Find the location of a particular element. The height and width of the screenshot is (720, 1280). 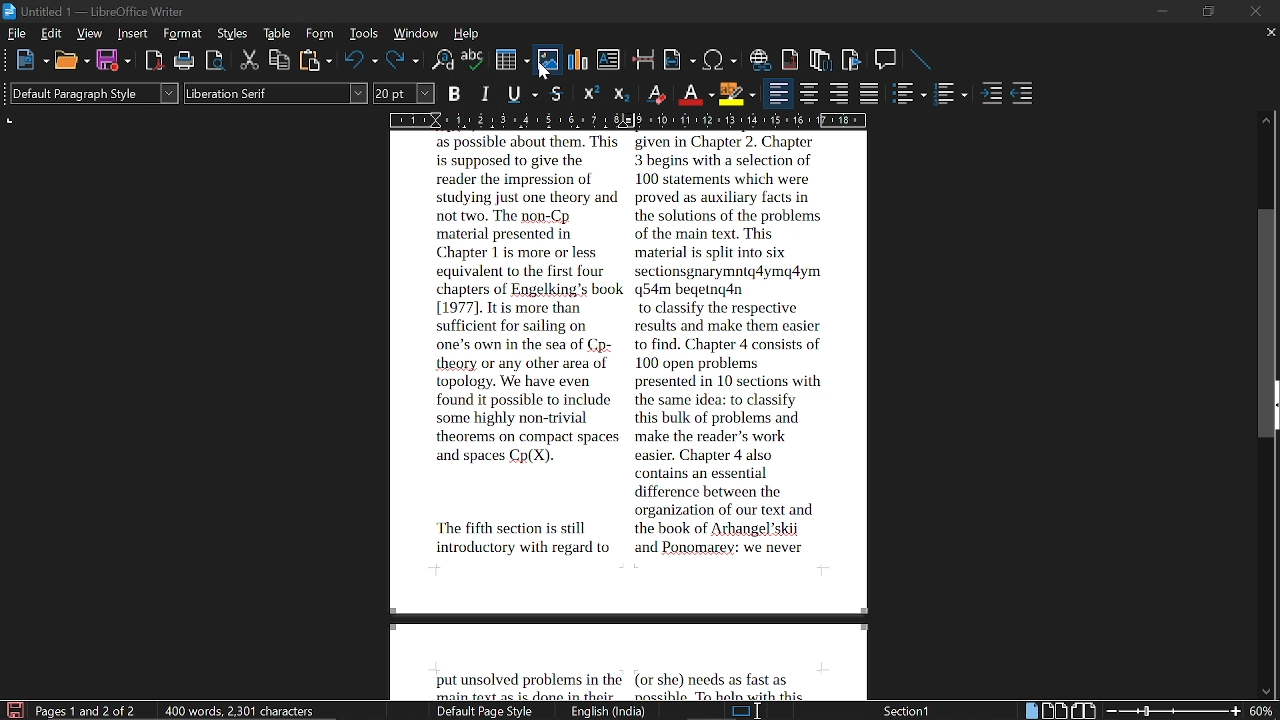

superscript is located at coordinates (590, 93).